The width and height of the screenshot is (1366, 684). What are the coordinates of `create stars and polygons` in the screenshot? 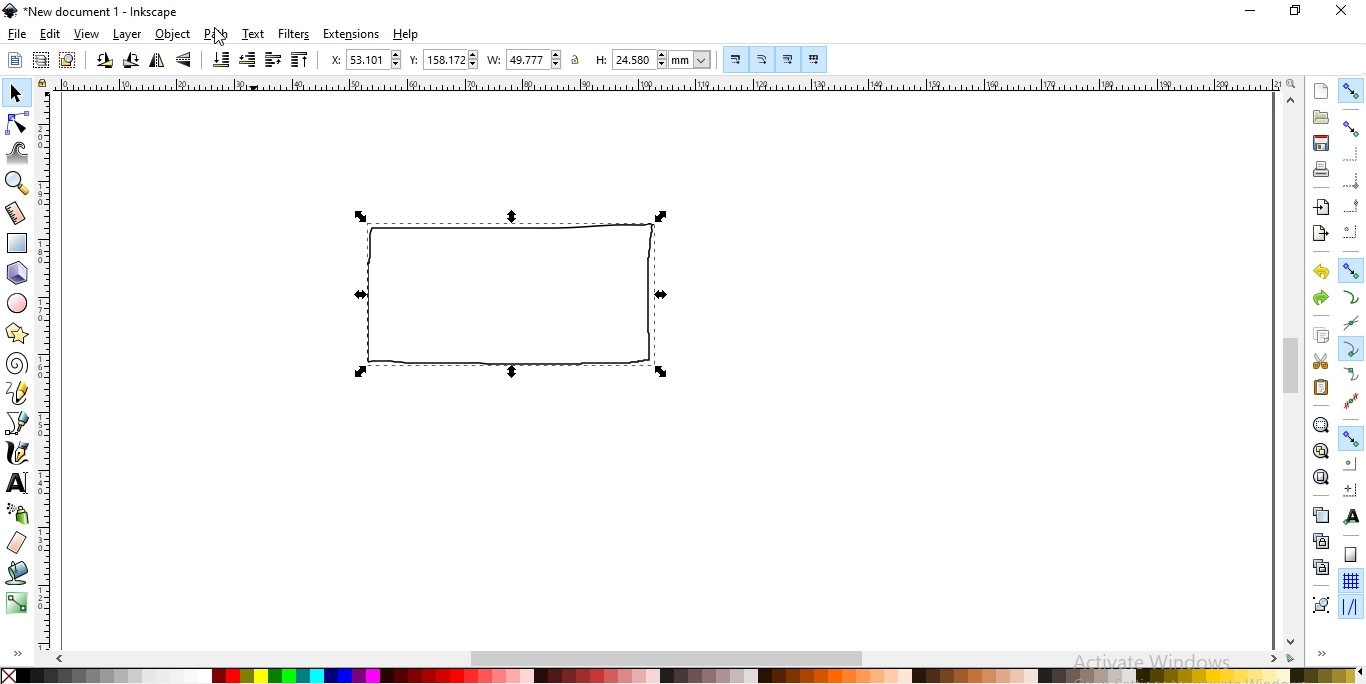 It's located at (19, 331).